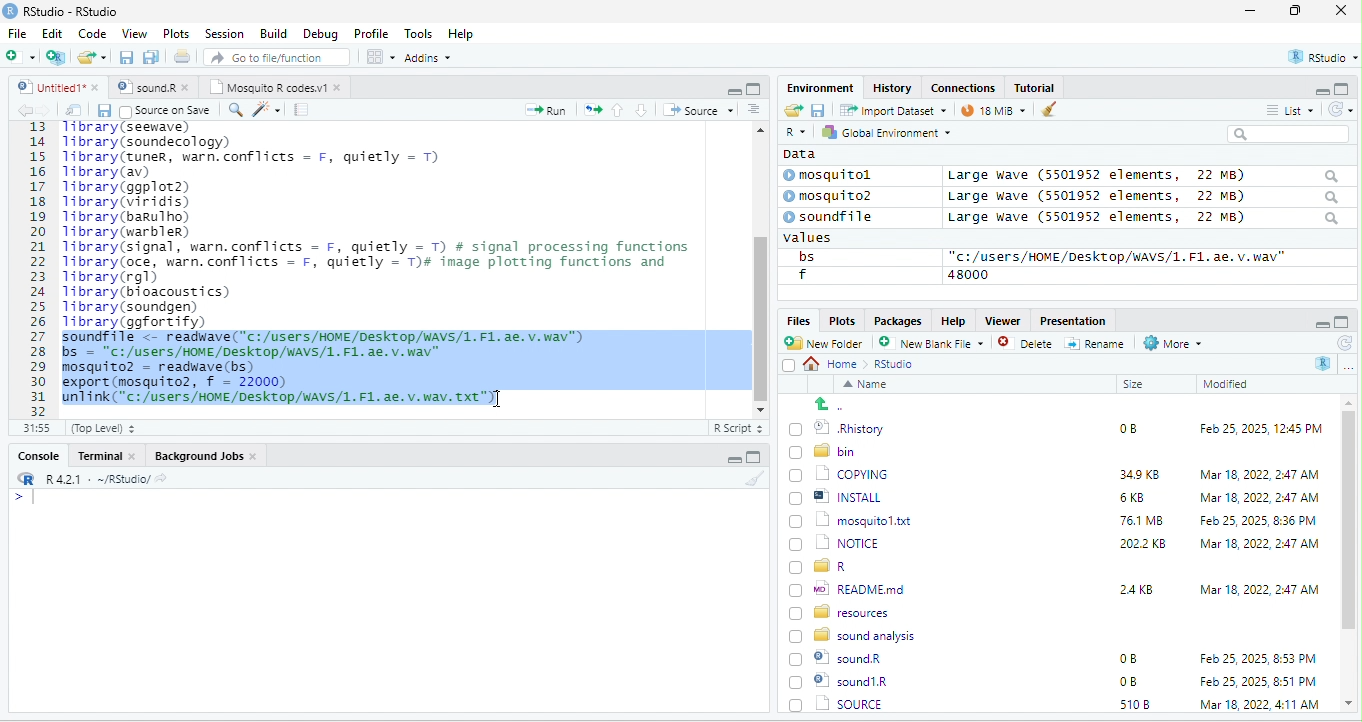 This screenshot has width=1362, height=722. Describe the element at coordinates (74, 110) in the screenshot. I see `open` at that location.